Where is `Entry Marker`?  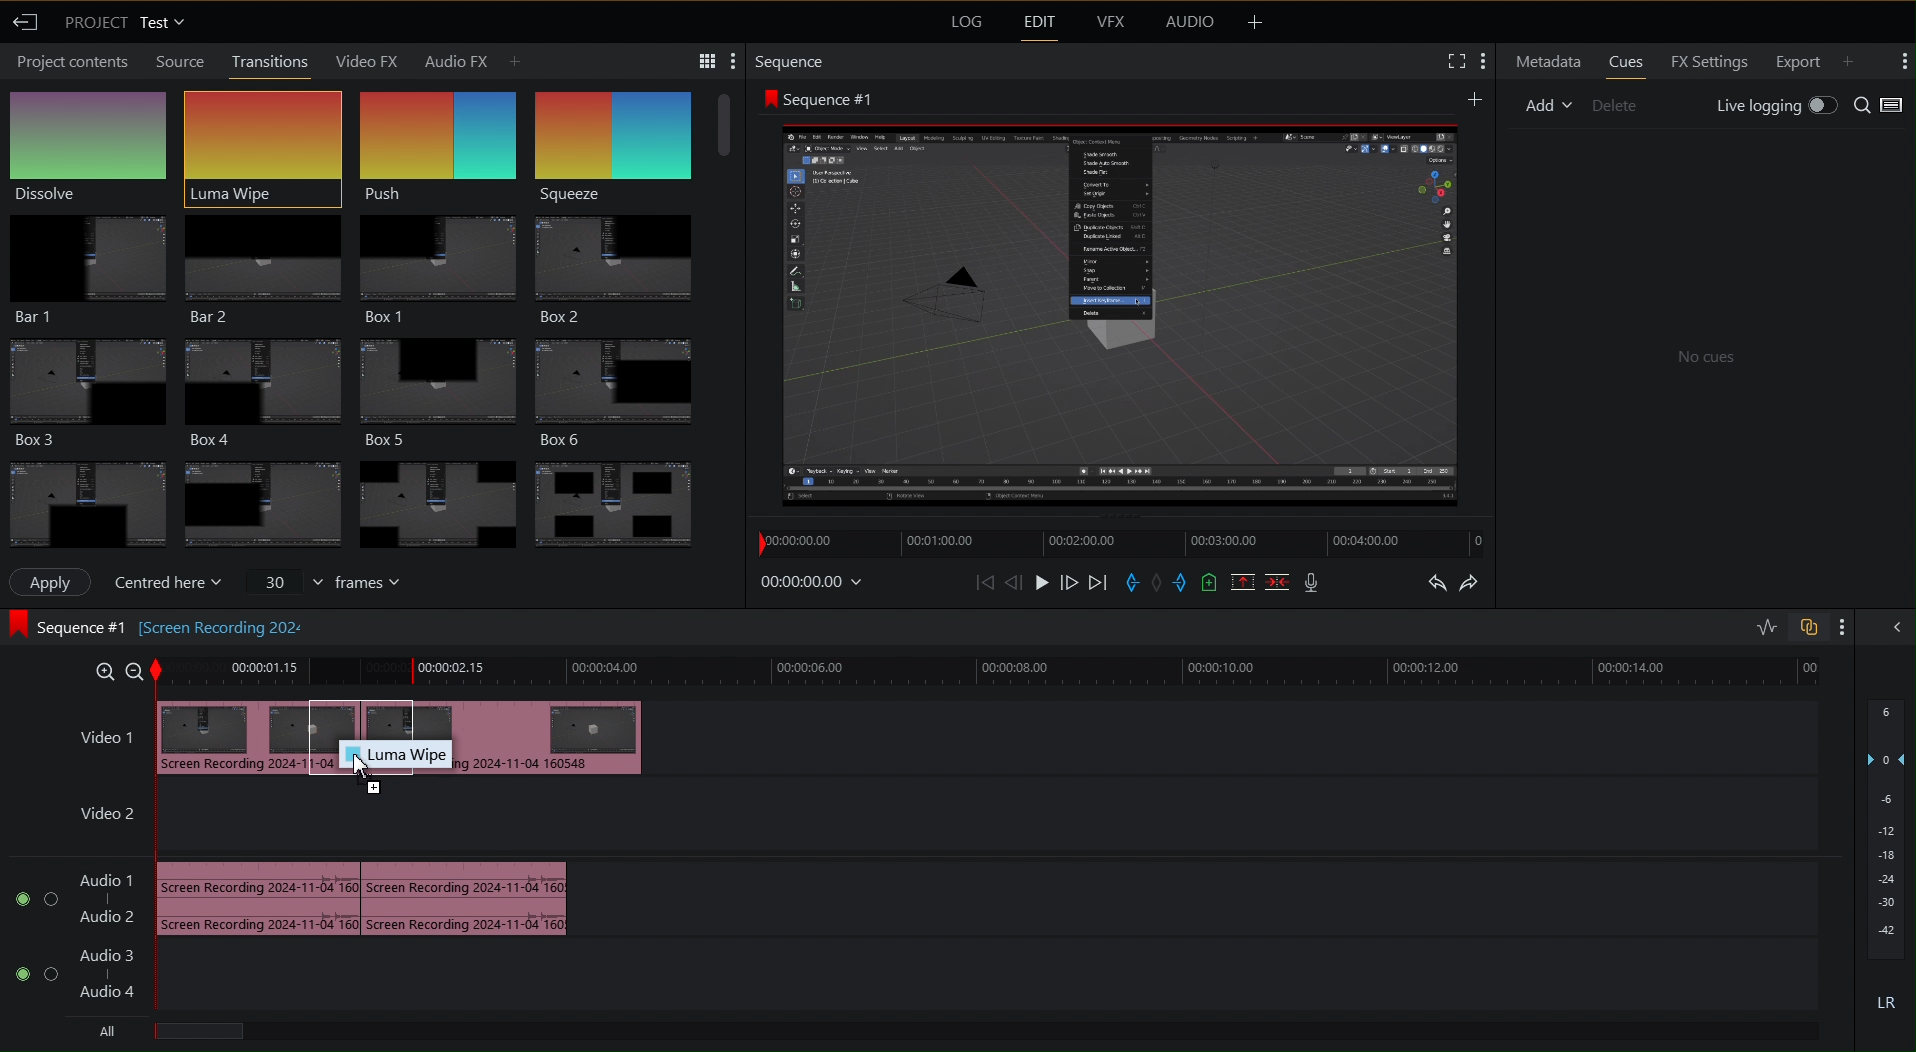
Entry Marker is located at coordinates (1131, 583).